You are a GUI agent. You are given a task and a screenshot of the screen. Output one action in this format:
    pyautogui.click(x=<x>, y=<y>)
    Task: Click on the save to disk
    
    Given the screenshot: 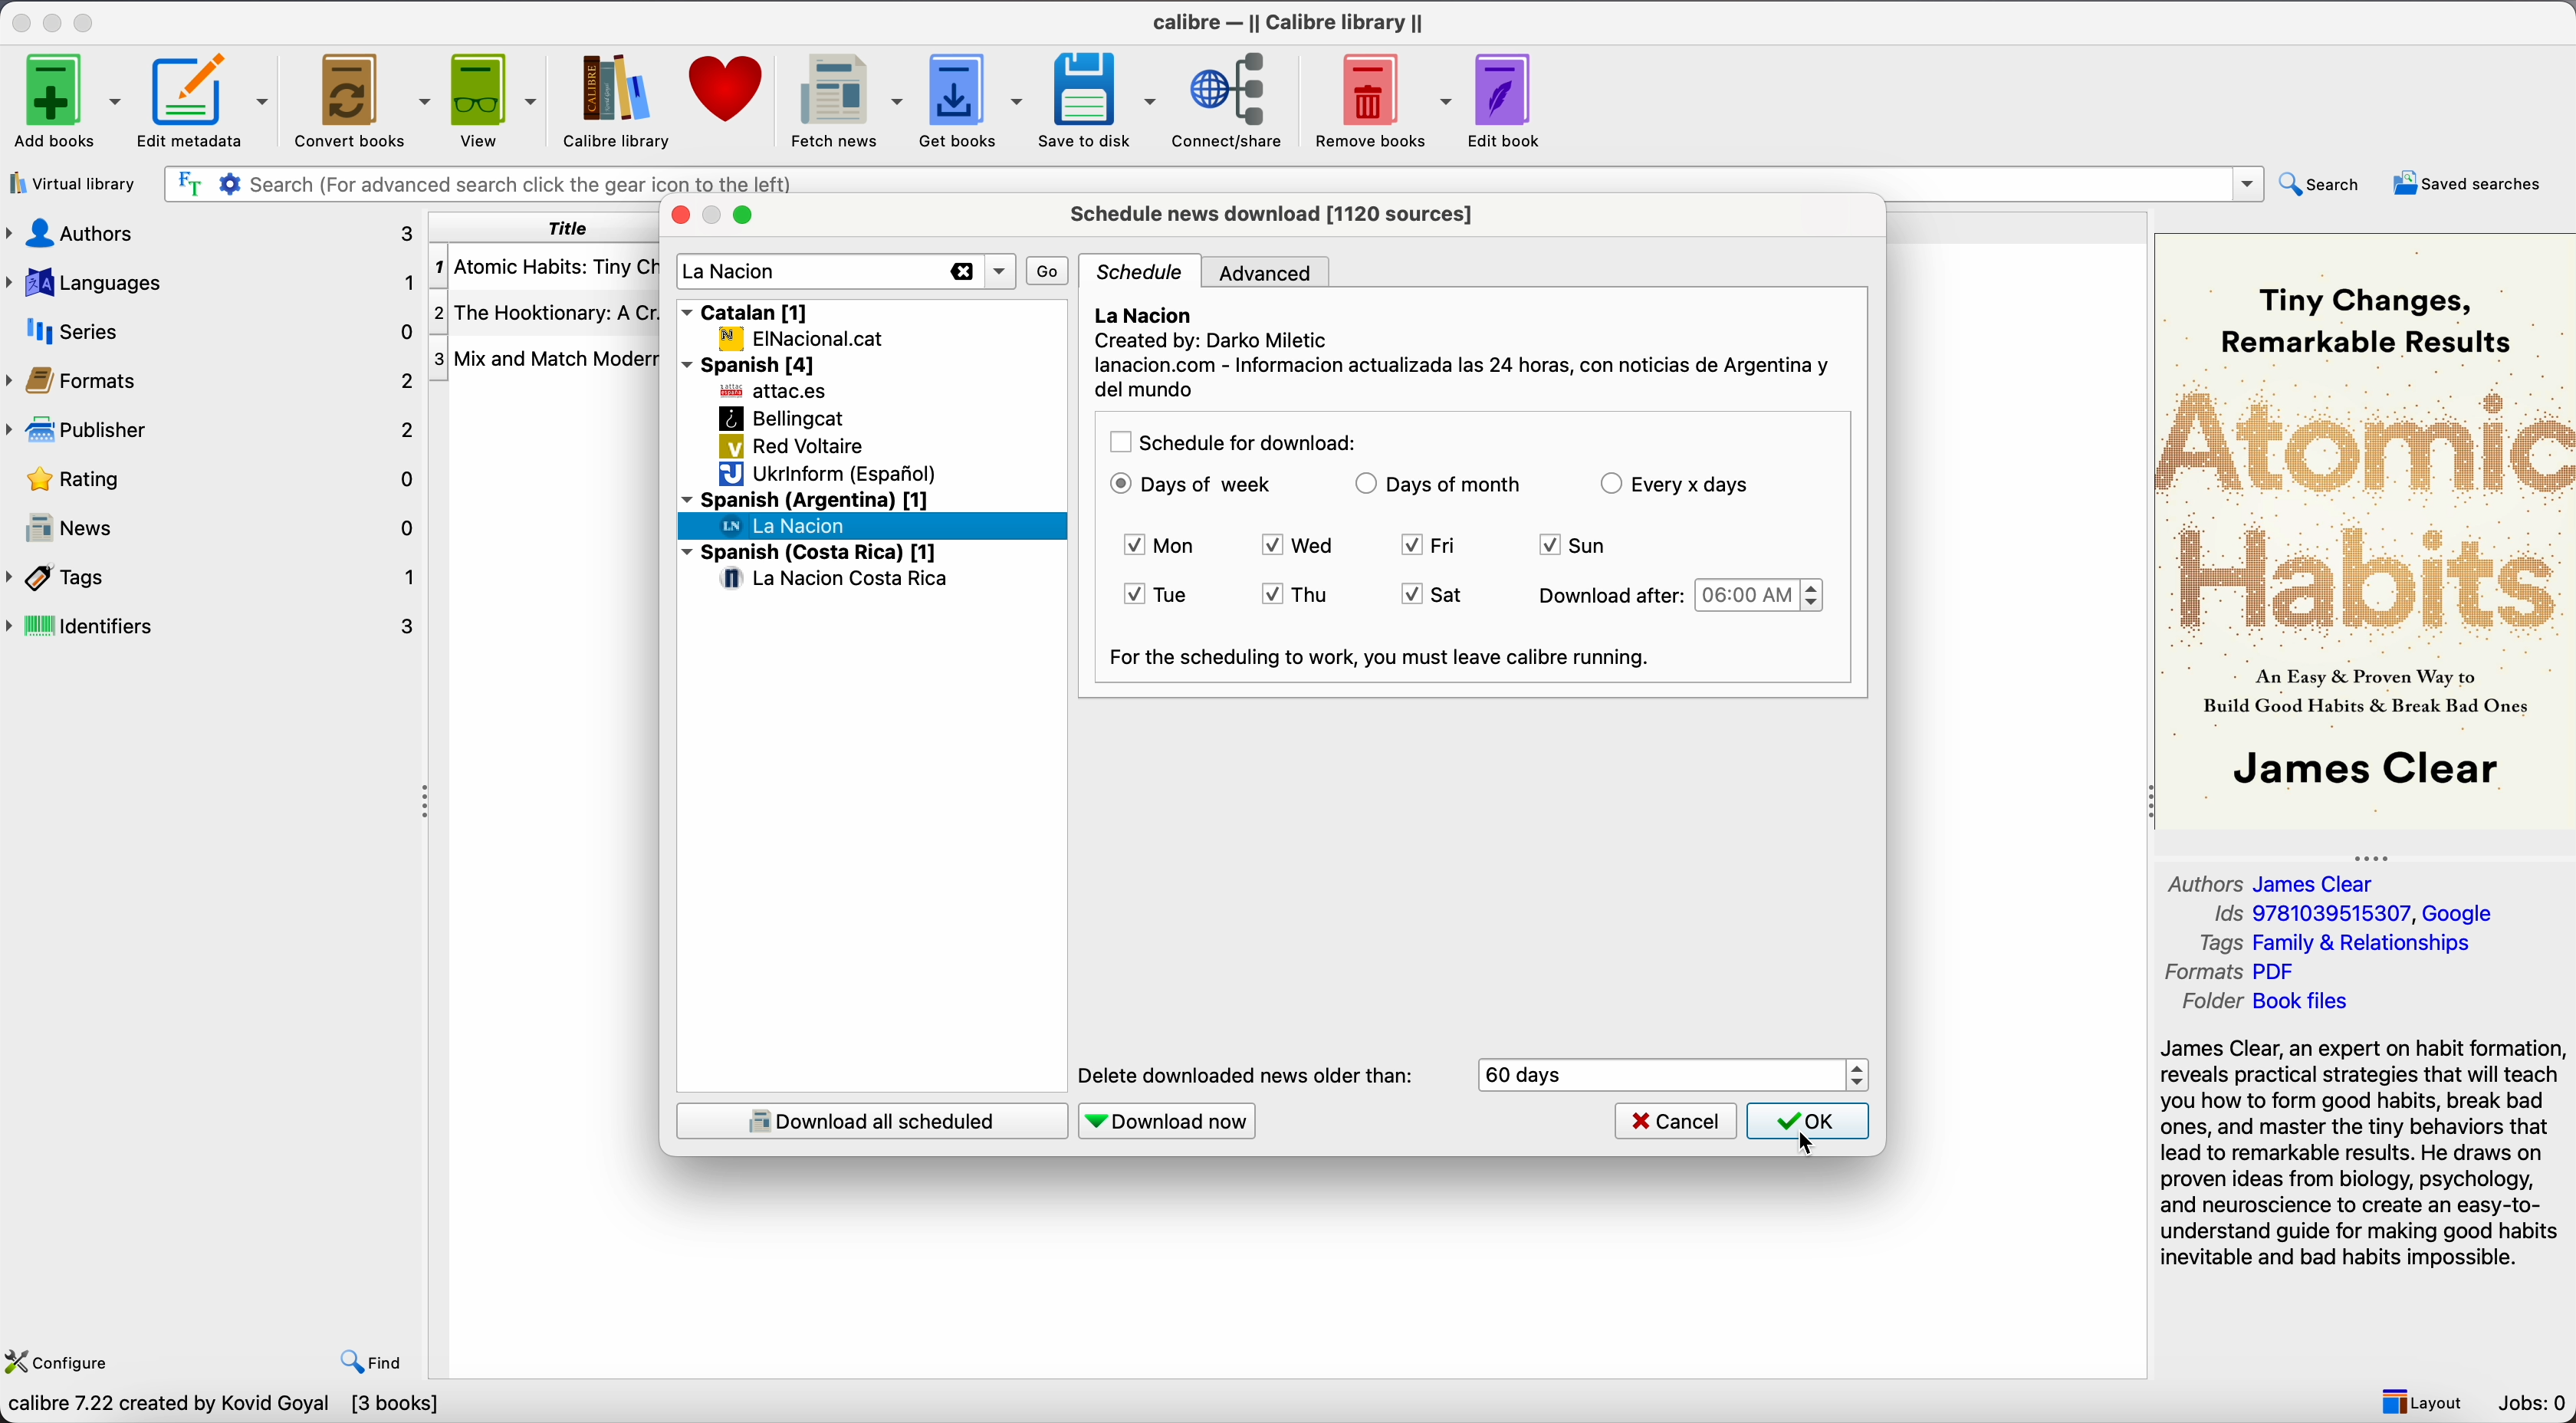 What is the action you would take?
    pyautogui.click(x=1098, y=100)
    